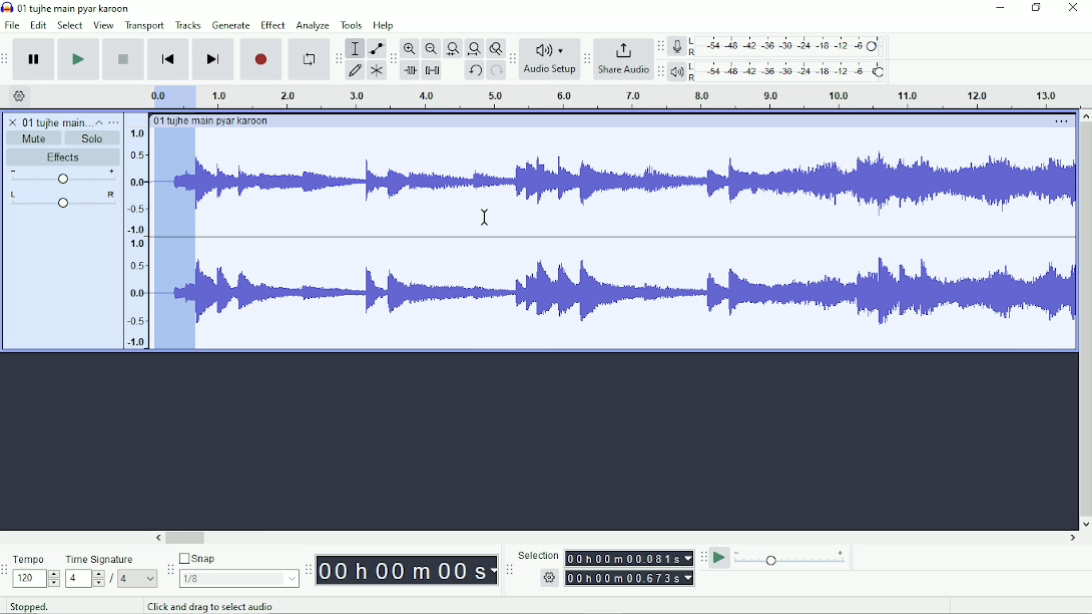  I want to click on Audacity audio setup toolbar, so click(512, 59).